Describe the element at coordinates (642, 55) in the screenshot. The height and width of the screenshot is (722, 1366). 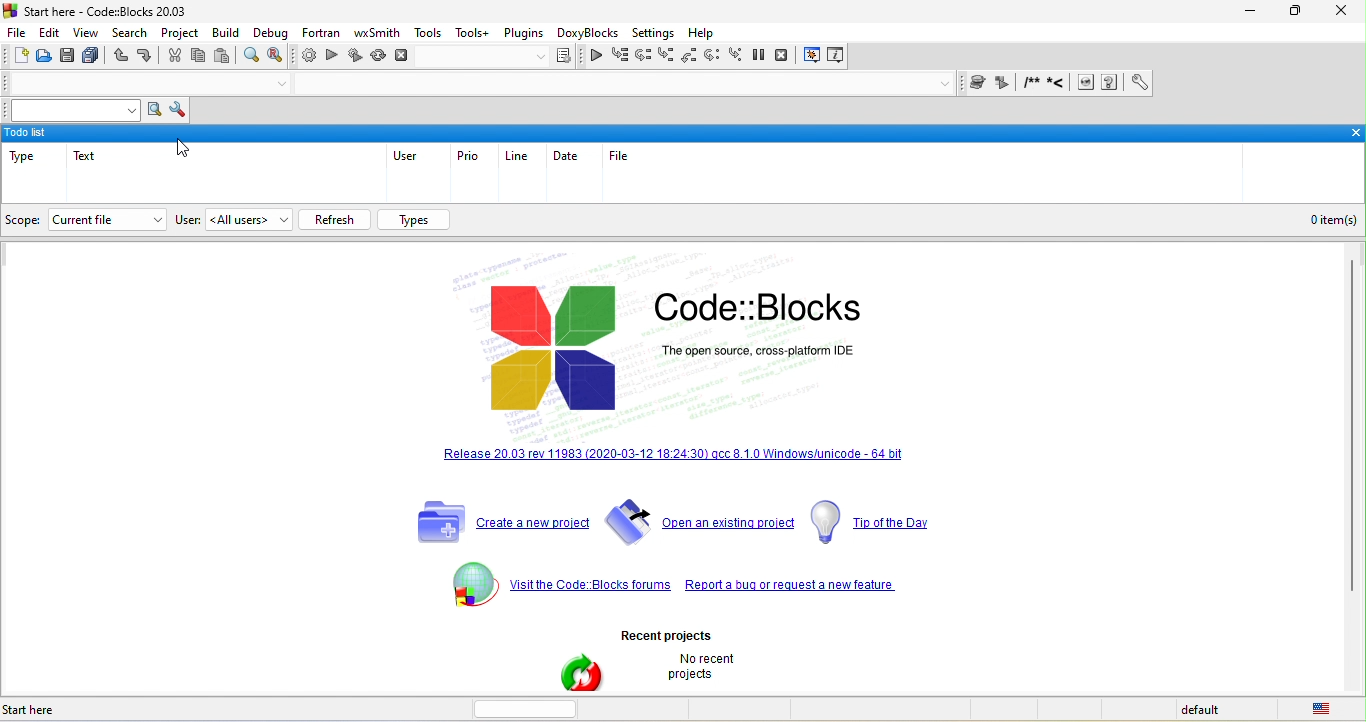
I see `next line` at that location.